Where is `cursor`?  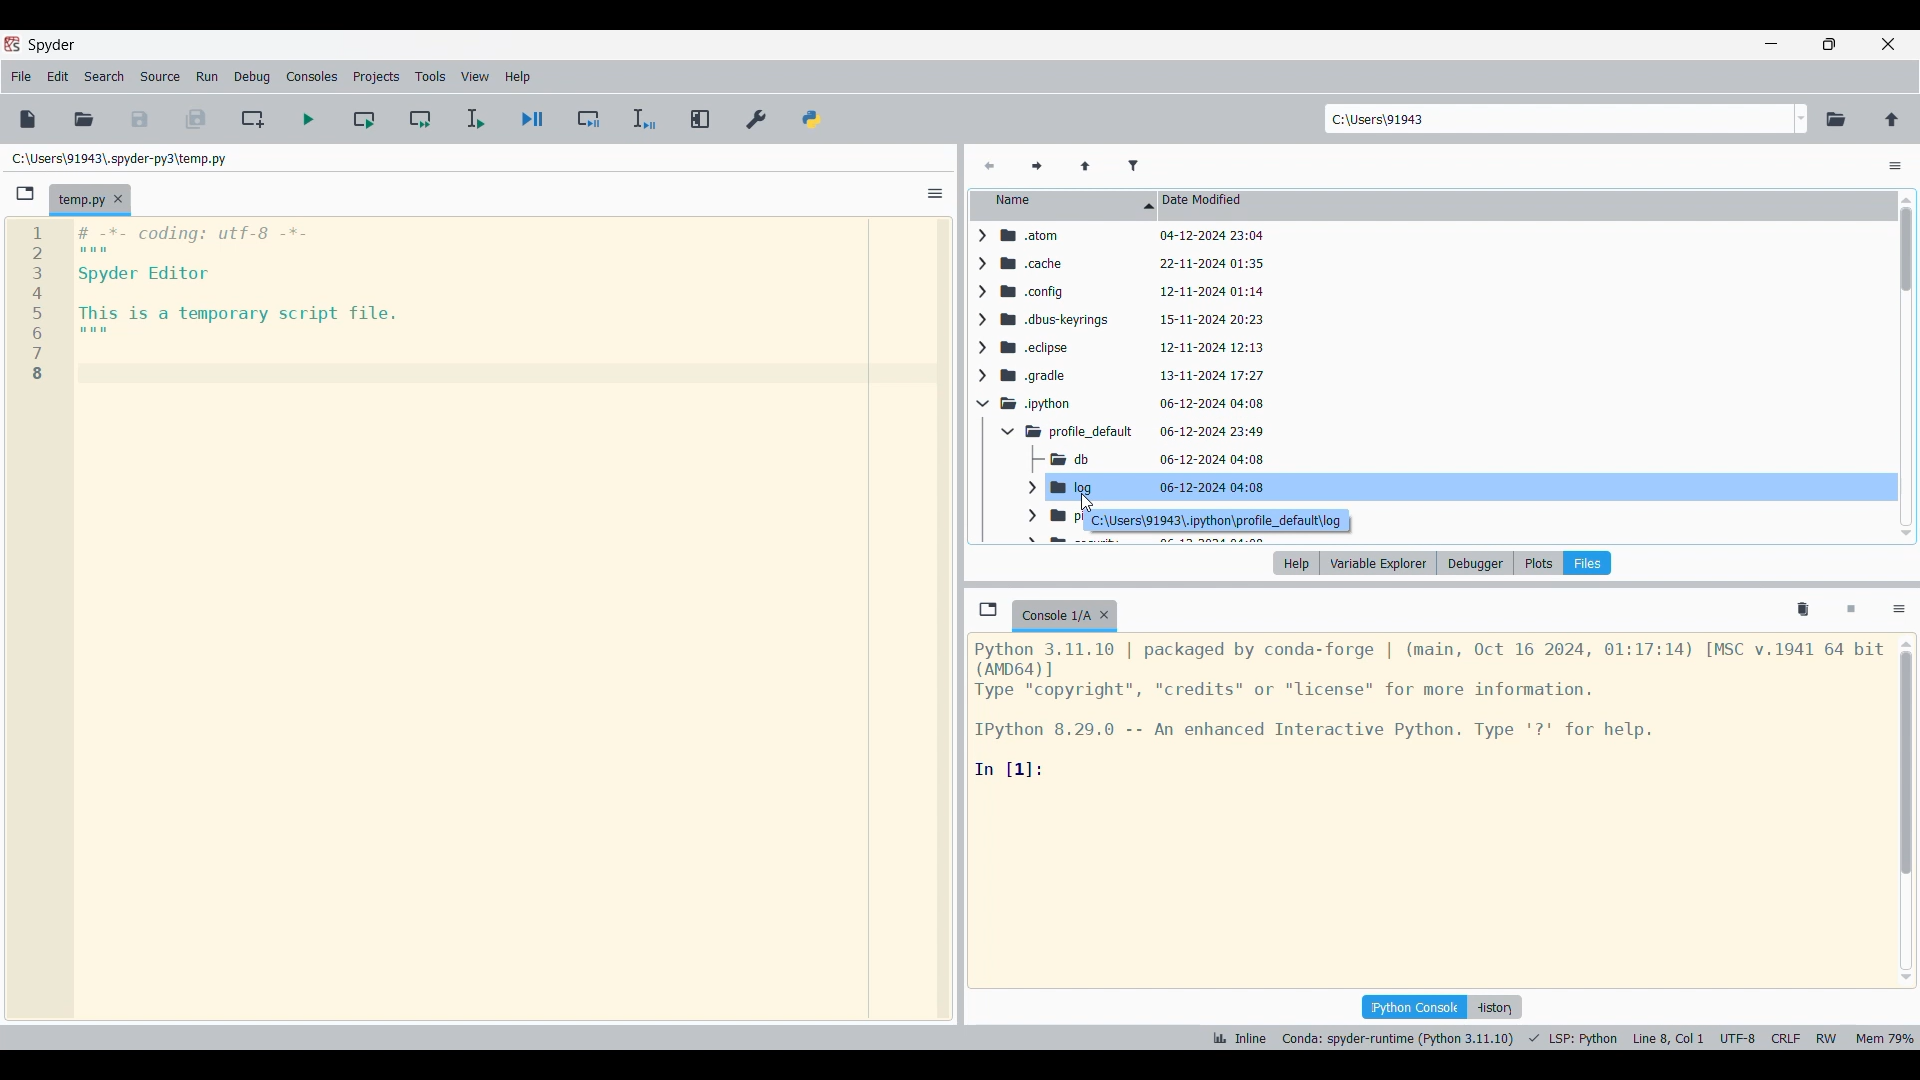 cursor is located at coordinates (1087, 504).